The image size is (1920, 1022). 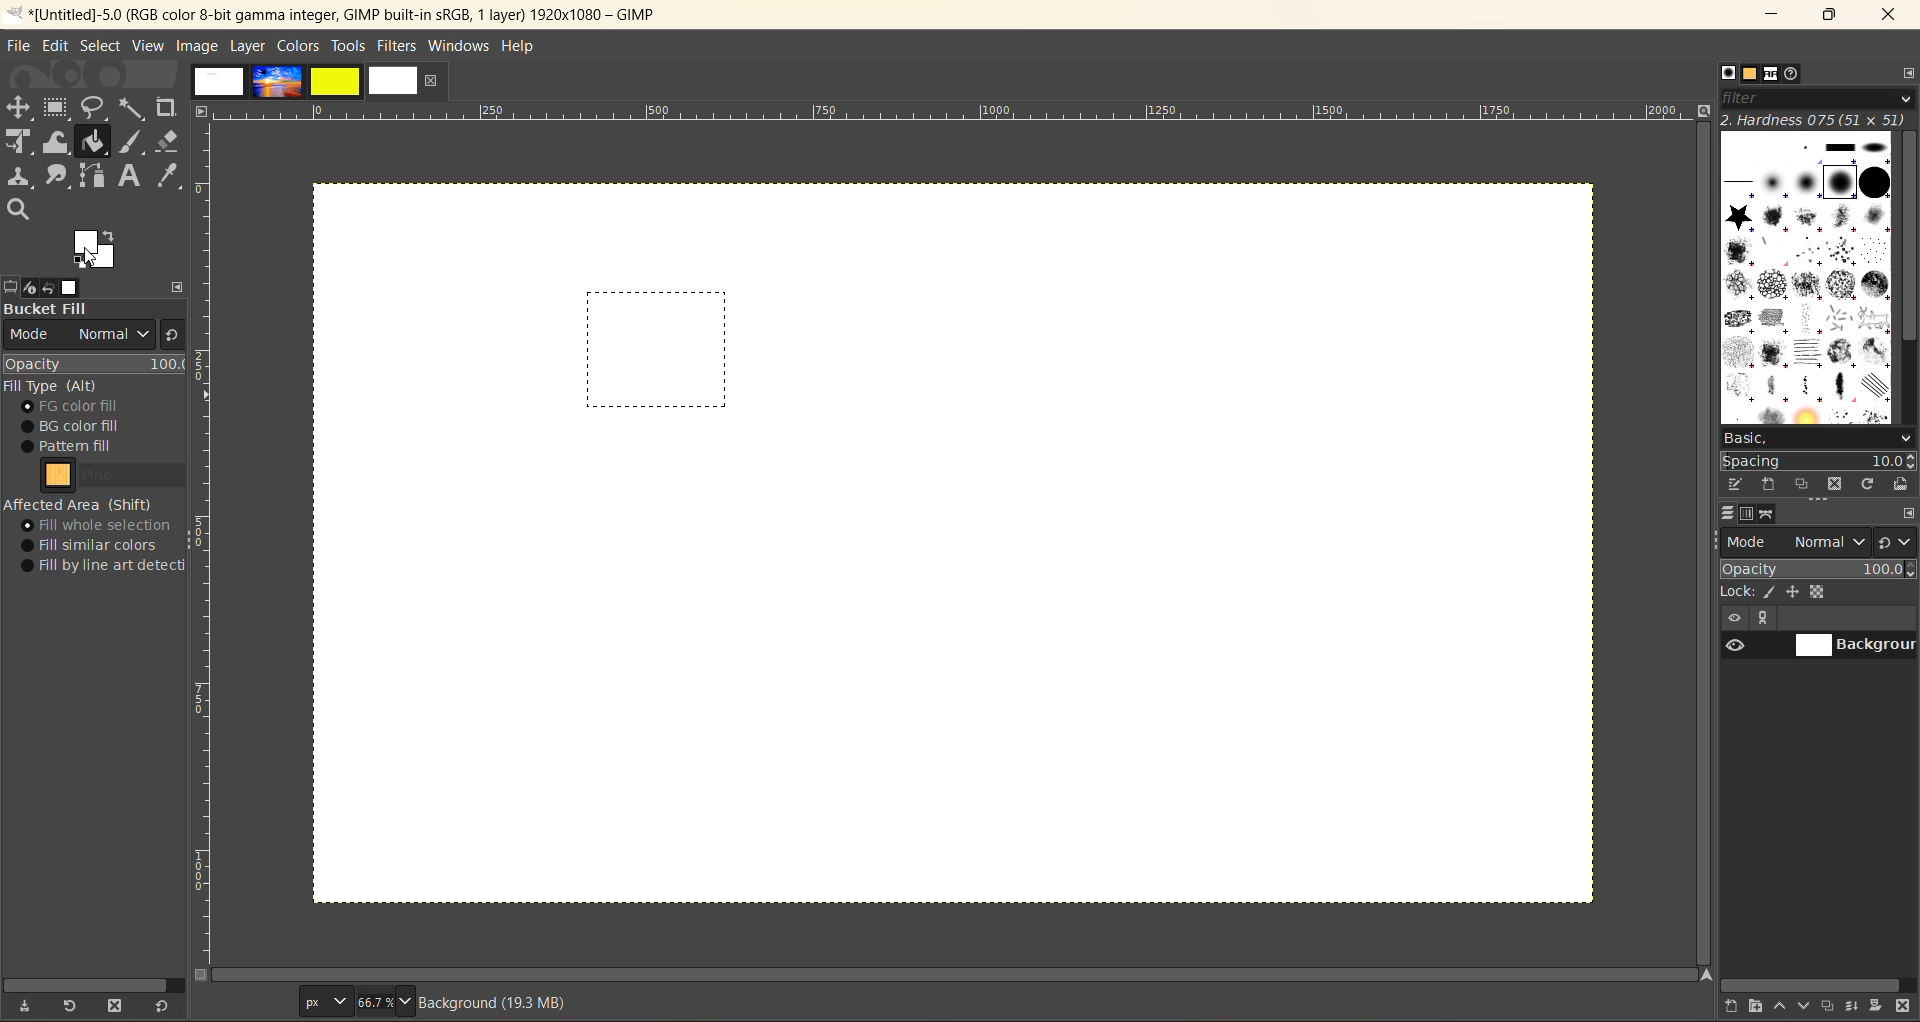 What do you see at coordinates (12, 286) in the screenshot?
I see `tool options` at bounding box center [12, 286].